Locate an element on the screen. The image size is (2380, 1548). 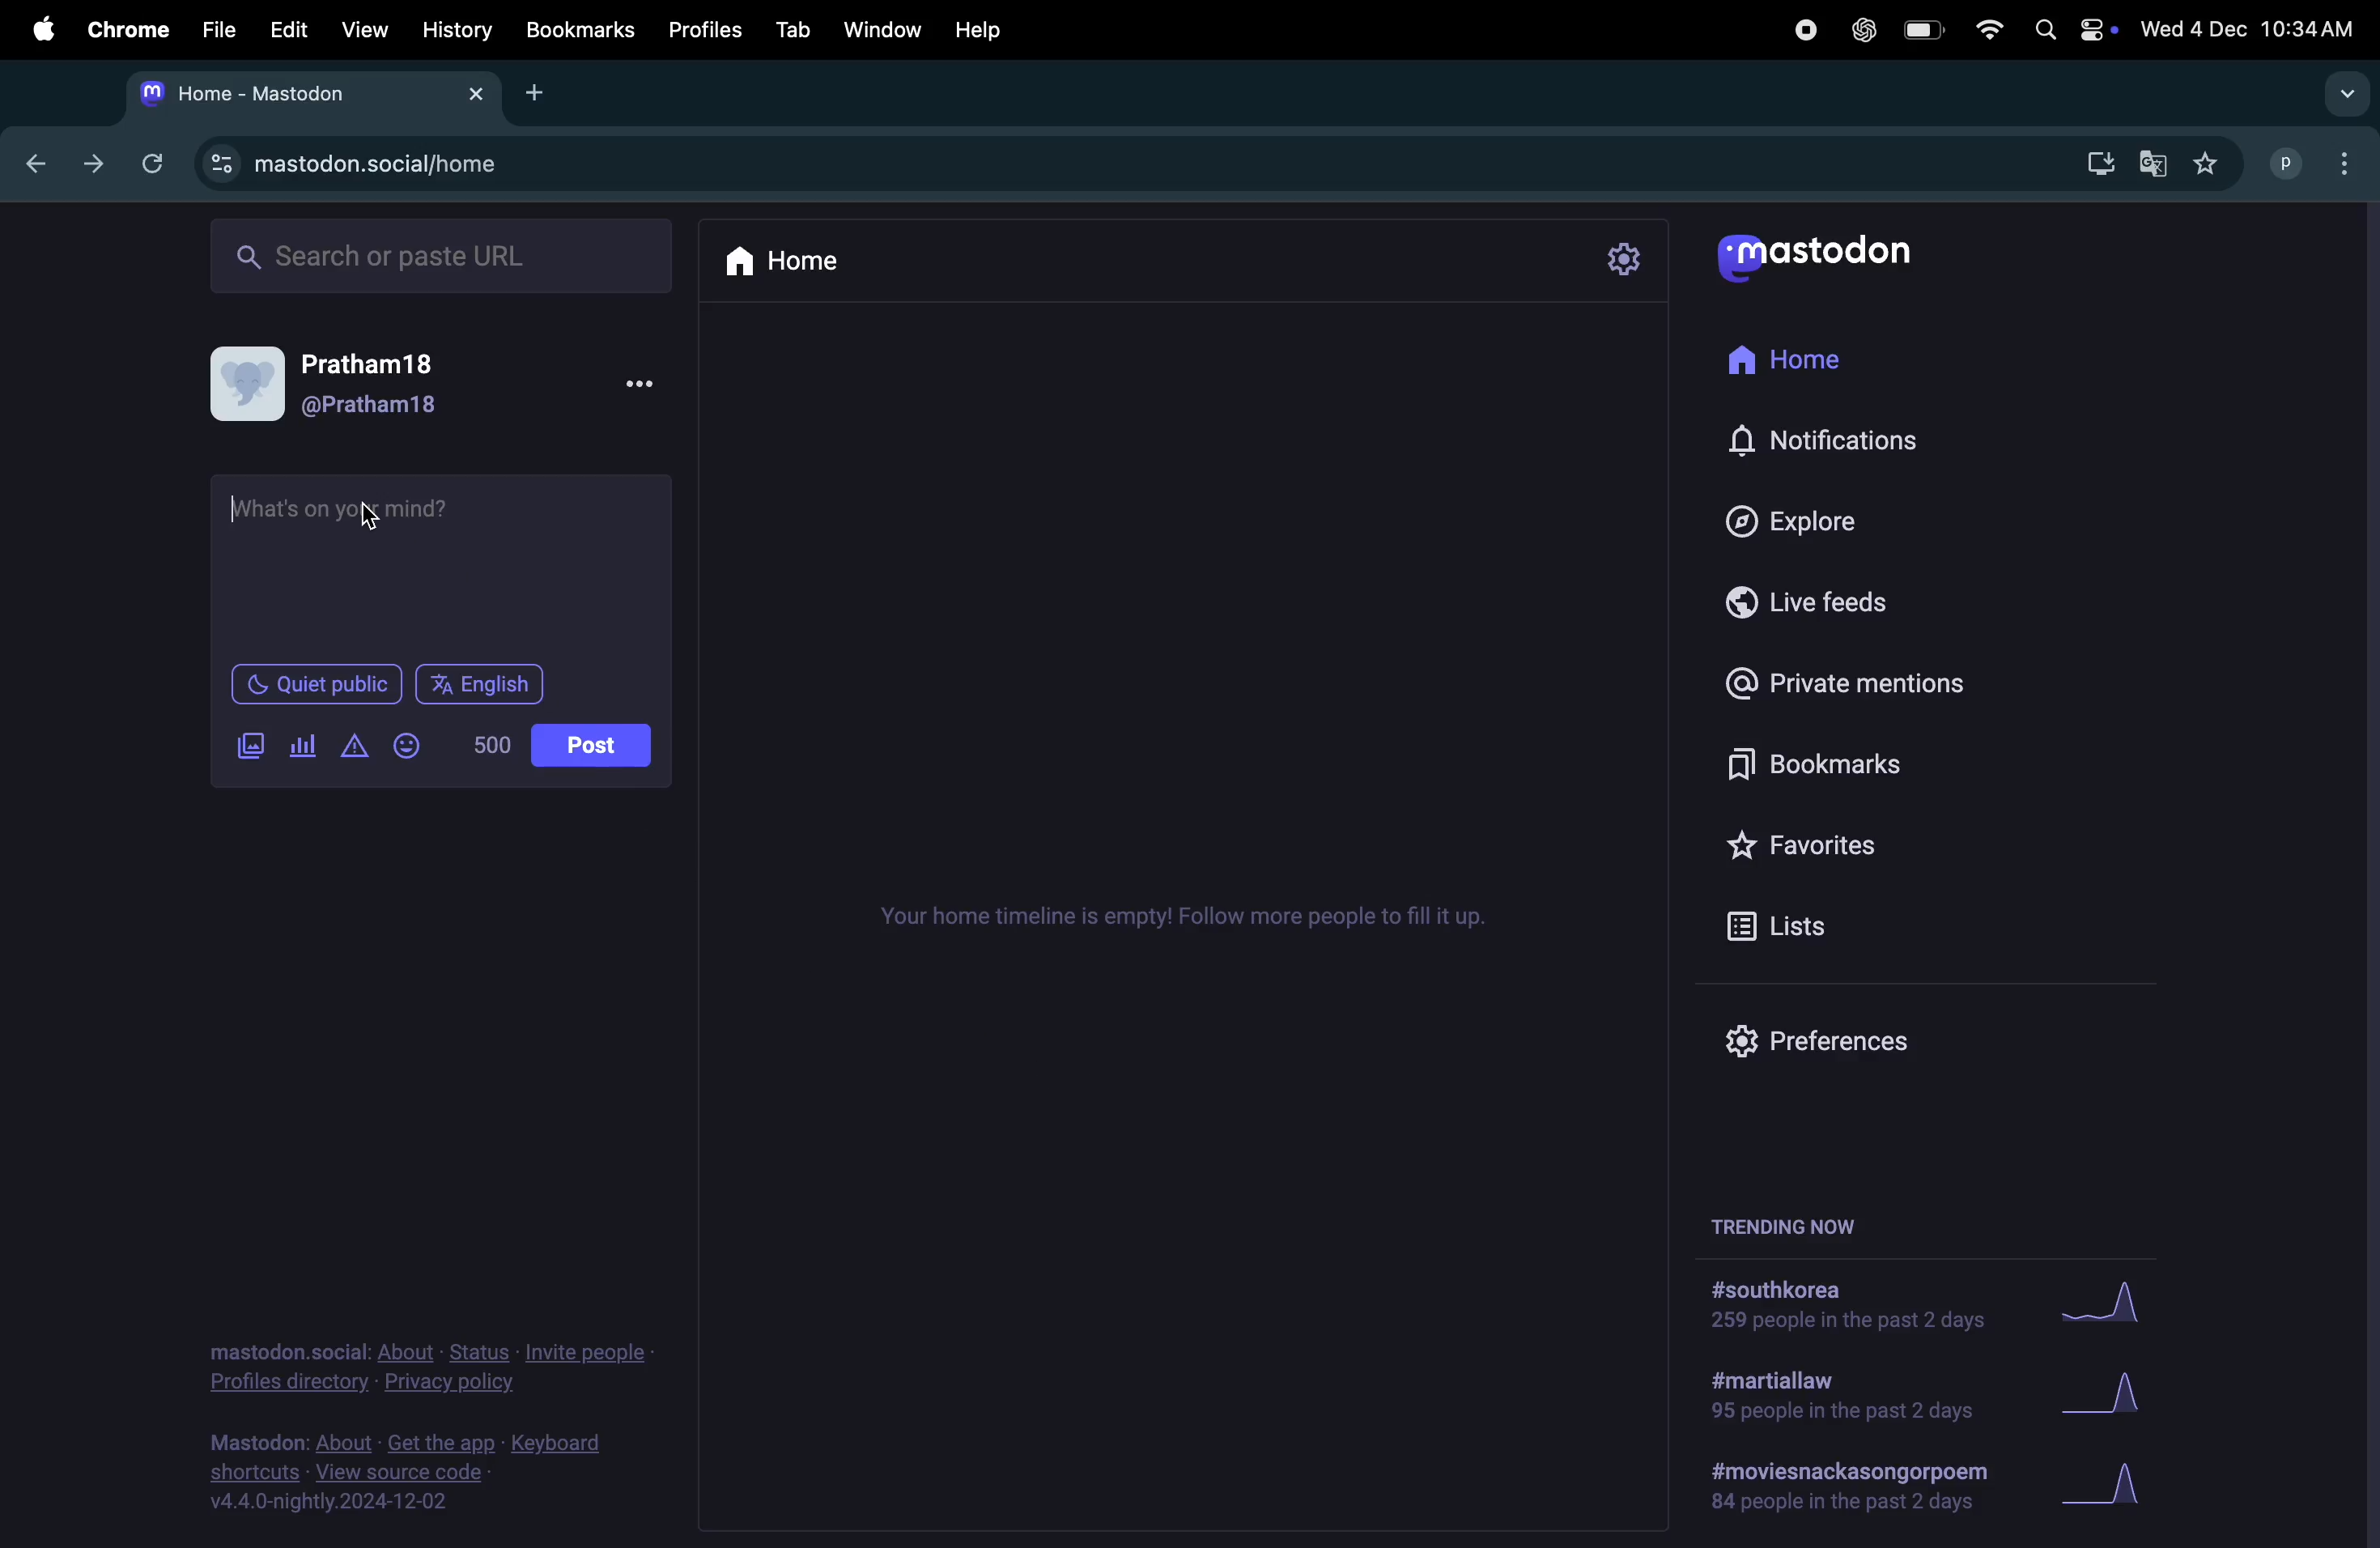
create alert is located at coordinates (356, 749).